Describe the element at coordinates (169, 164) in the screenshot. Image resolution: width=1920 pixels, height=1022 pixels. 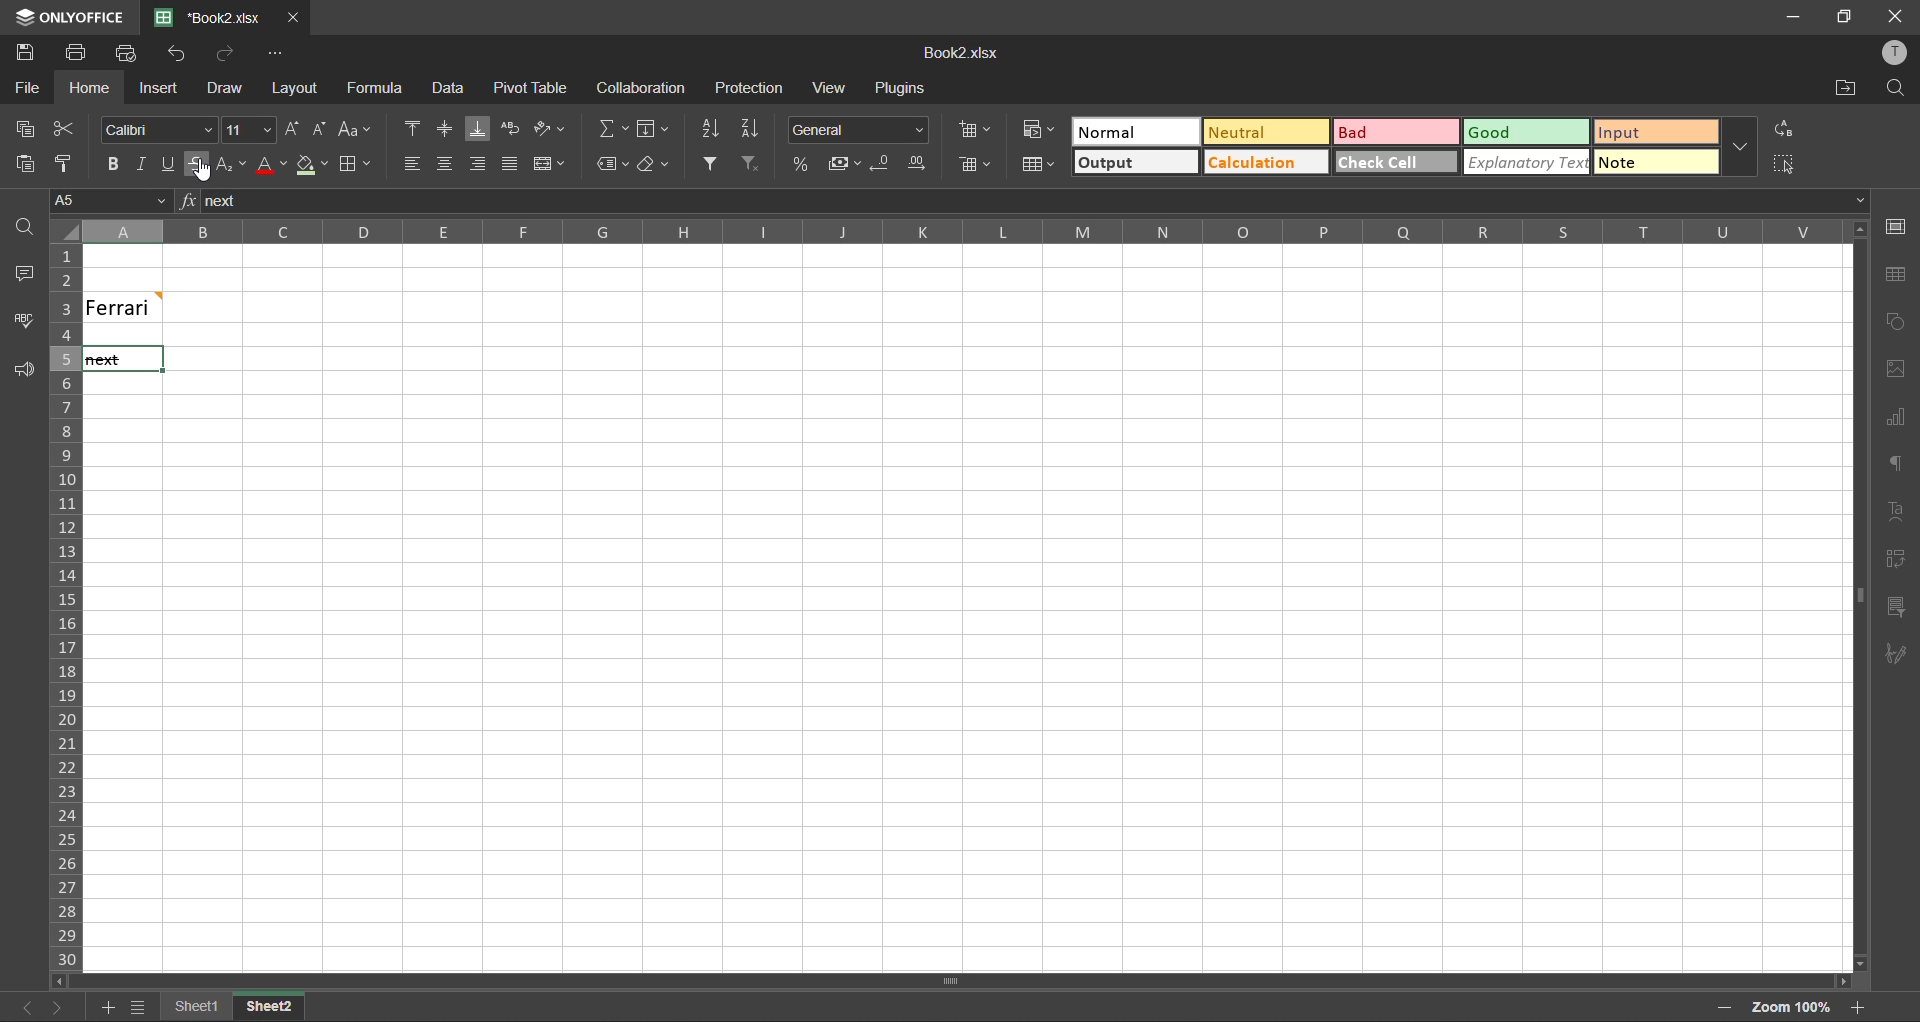
I see `underline` at that location.